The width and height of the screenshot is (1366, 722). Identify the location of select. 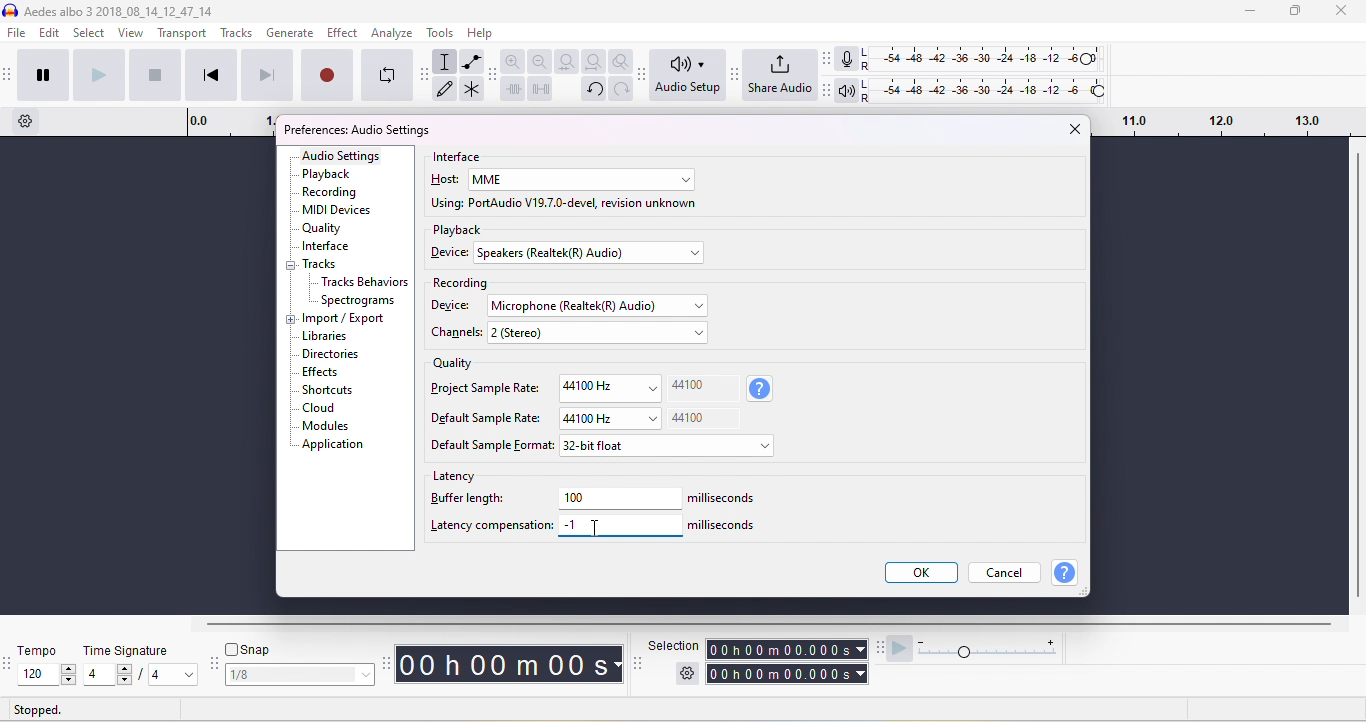
(90, 33).